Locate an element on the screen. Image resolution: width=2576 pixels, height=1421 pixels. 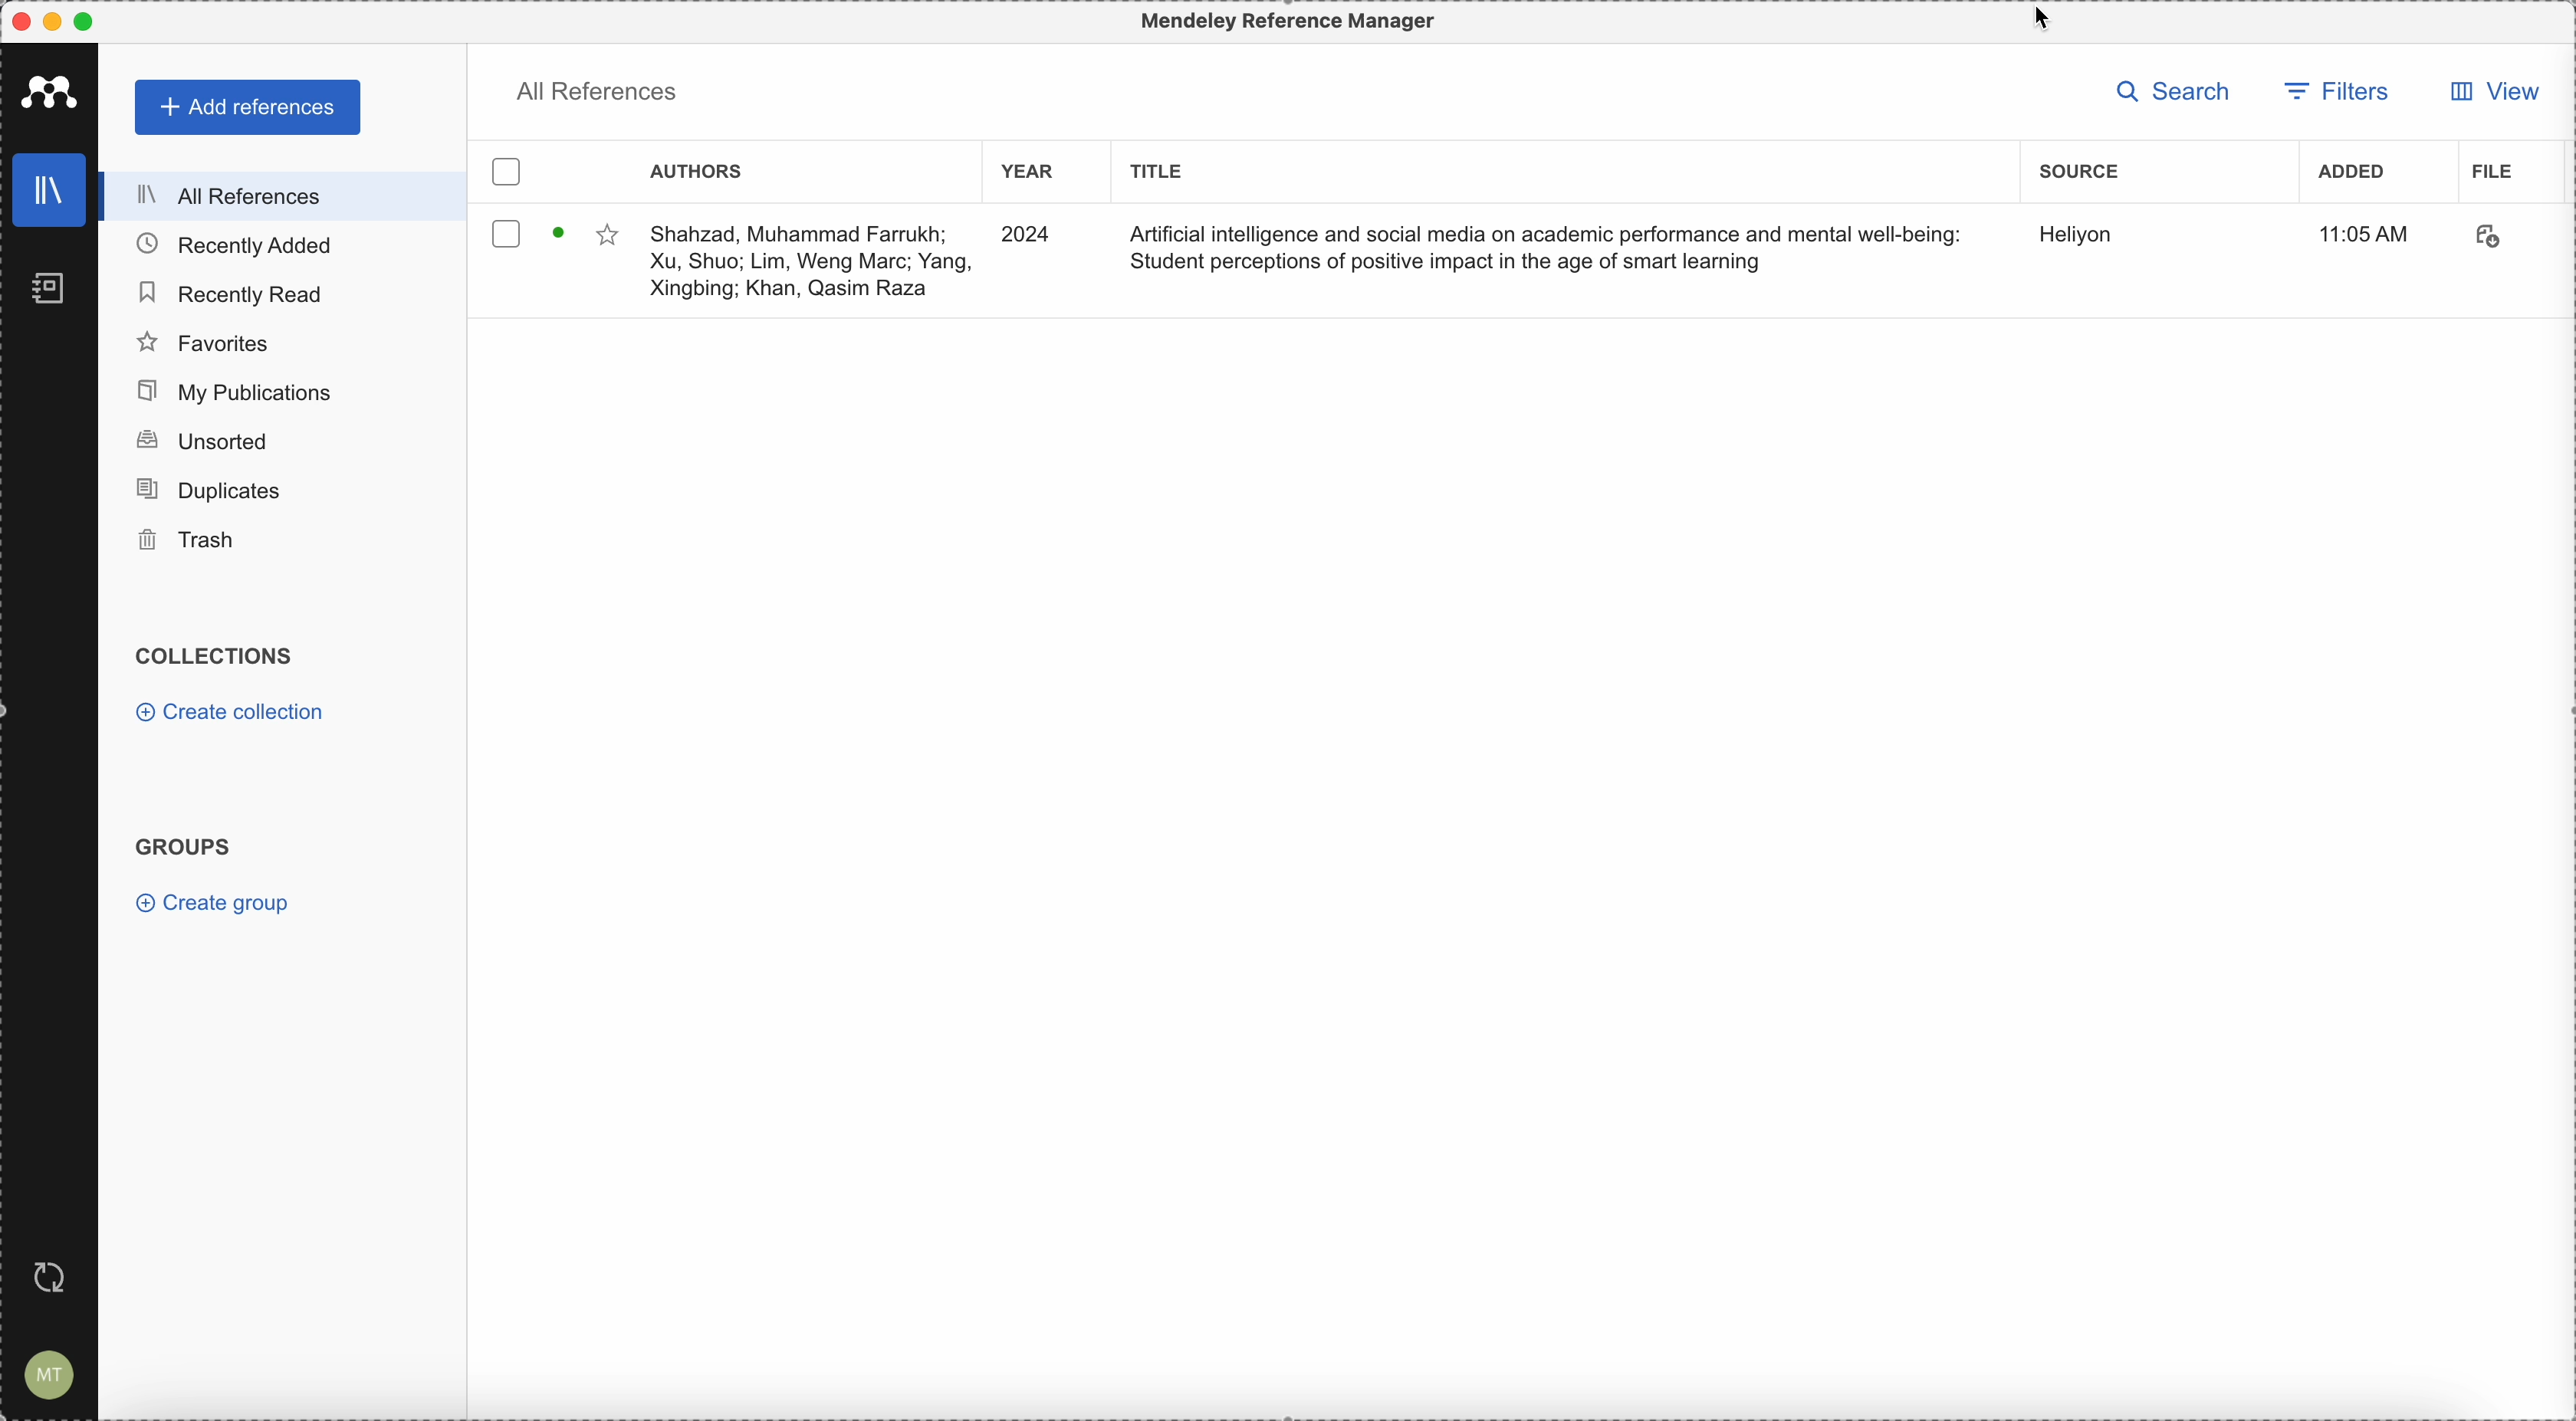
search is located at coordinates (2166, 91).